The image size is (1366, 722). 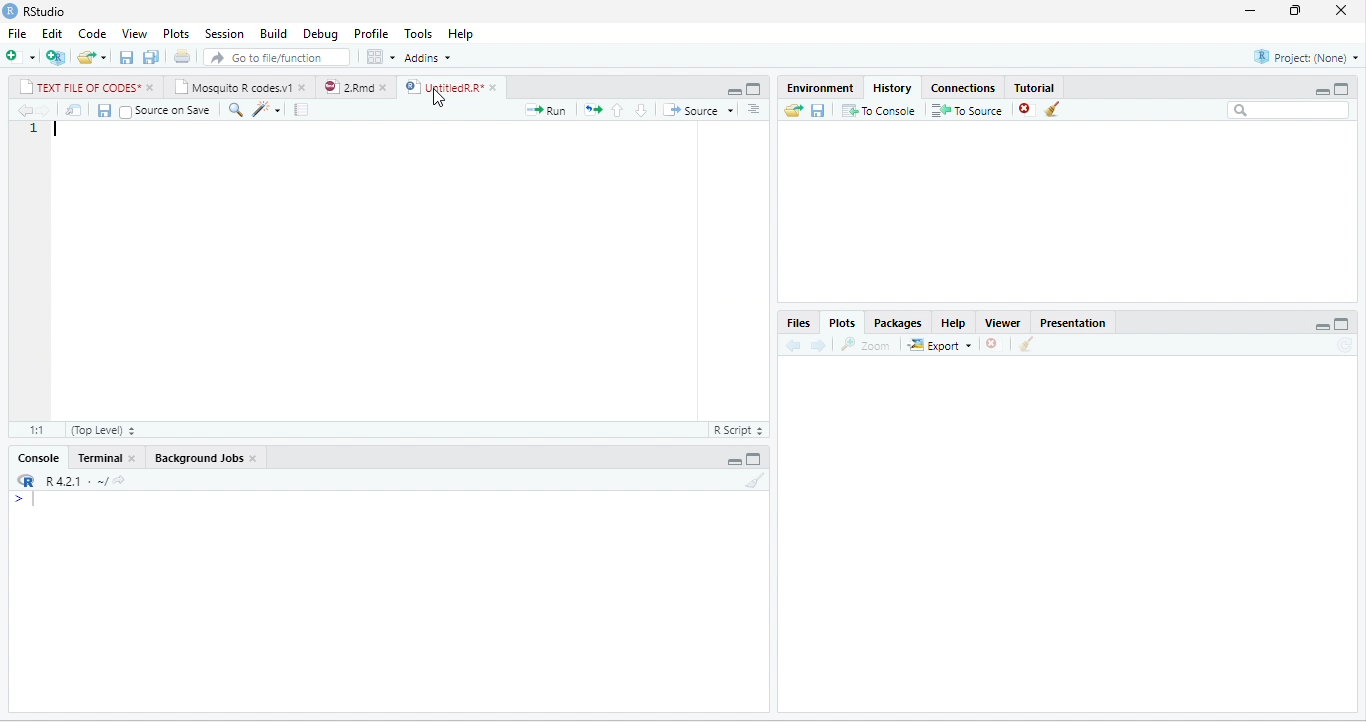 What do you see at coordinates (698, 110) in the screenshot?
I see `Source` at bounding box center [698, 110].